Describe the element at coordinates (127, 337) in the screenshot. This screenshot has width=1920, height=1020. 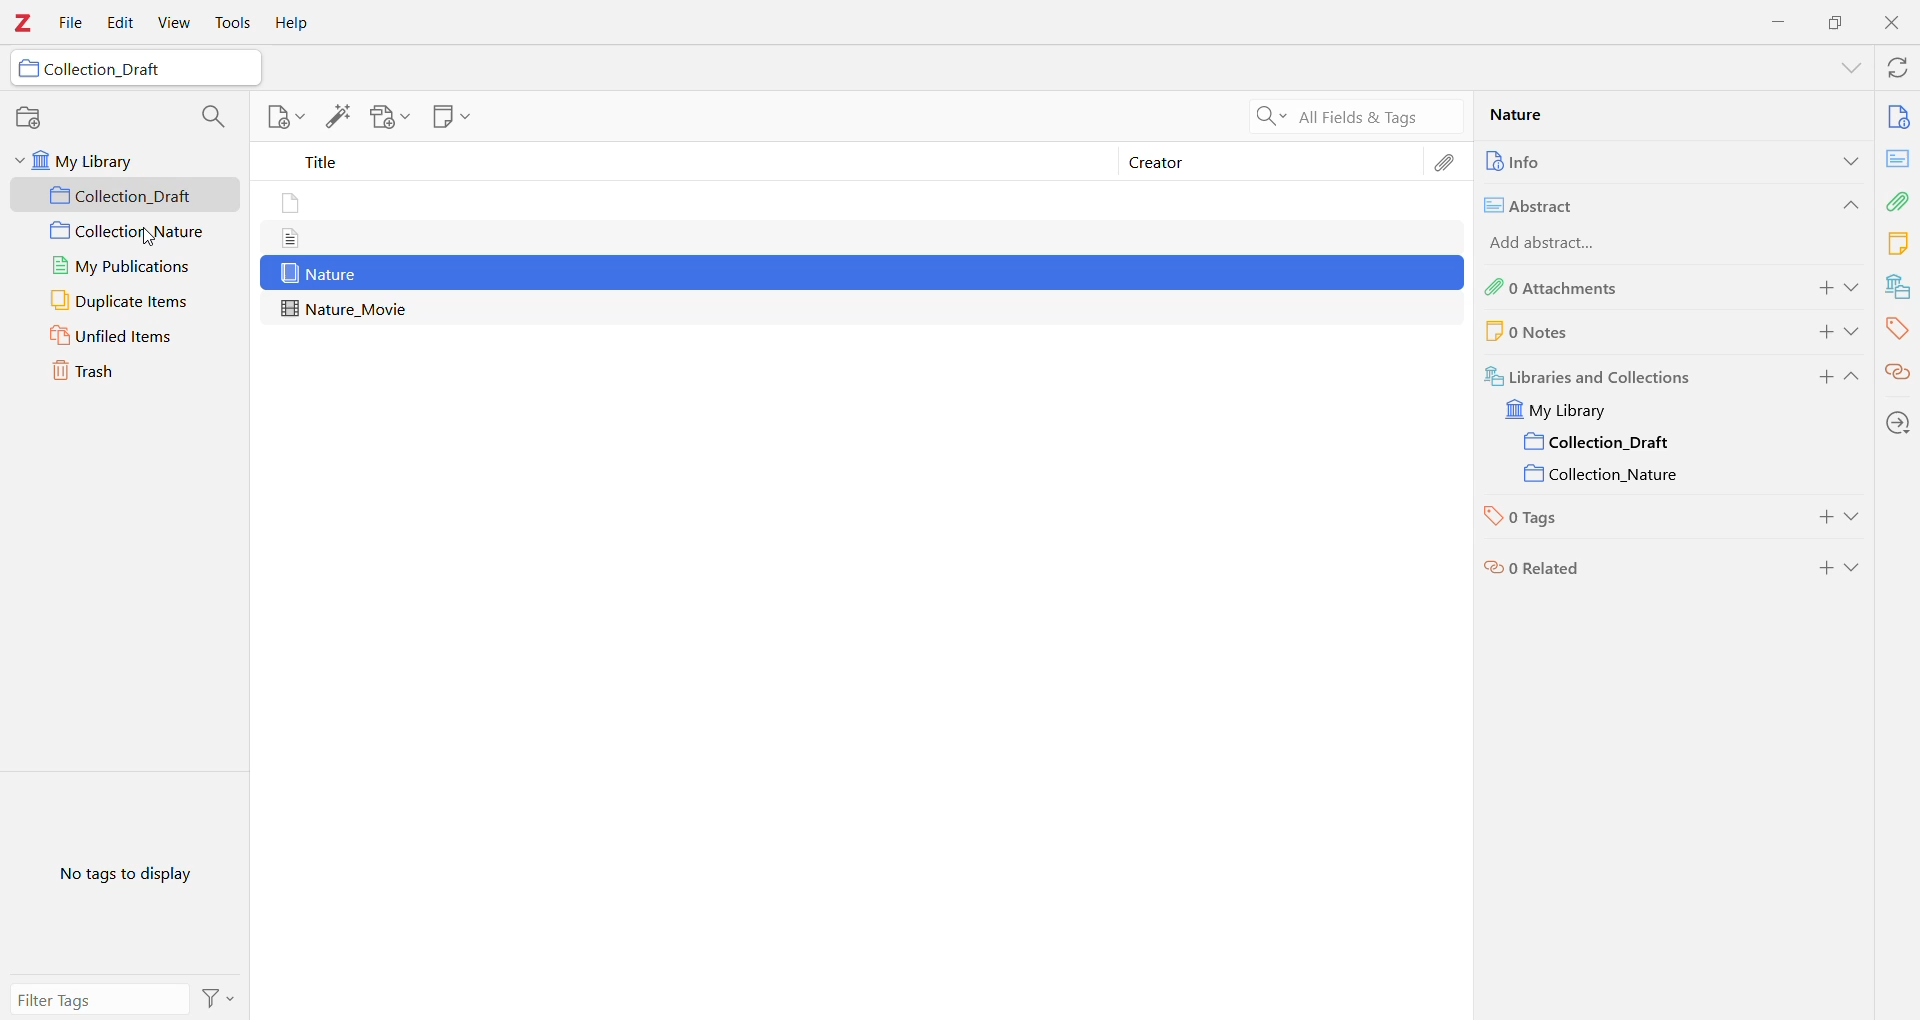
I see `Unfiled Items` at that location.